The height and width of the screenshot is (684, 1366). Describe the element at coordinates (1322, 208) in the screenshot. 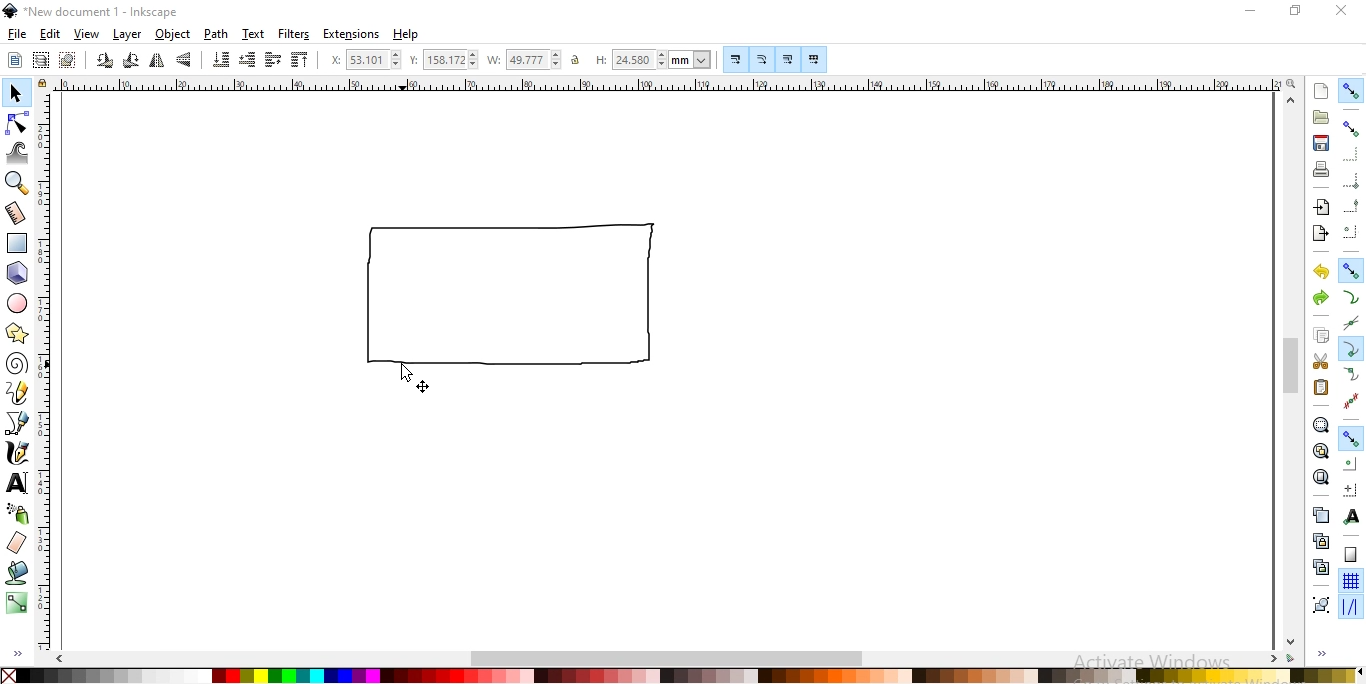

I see `import a bitmap` at that location.